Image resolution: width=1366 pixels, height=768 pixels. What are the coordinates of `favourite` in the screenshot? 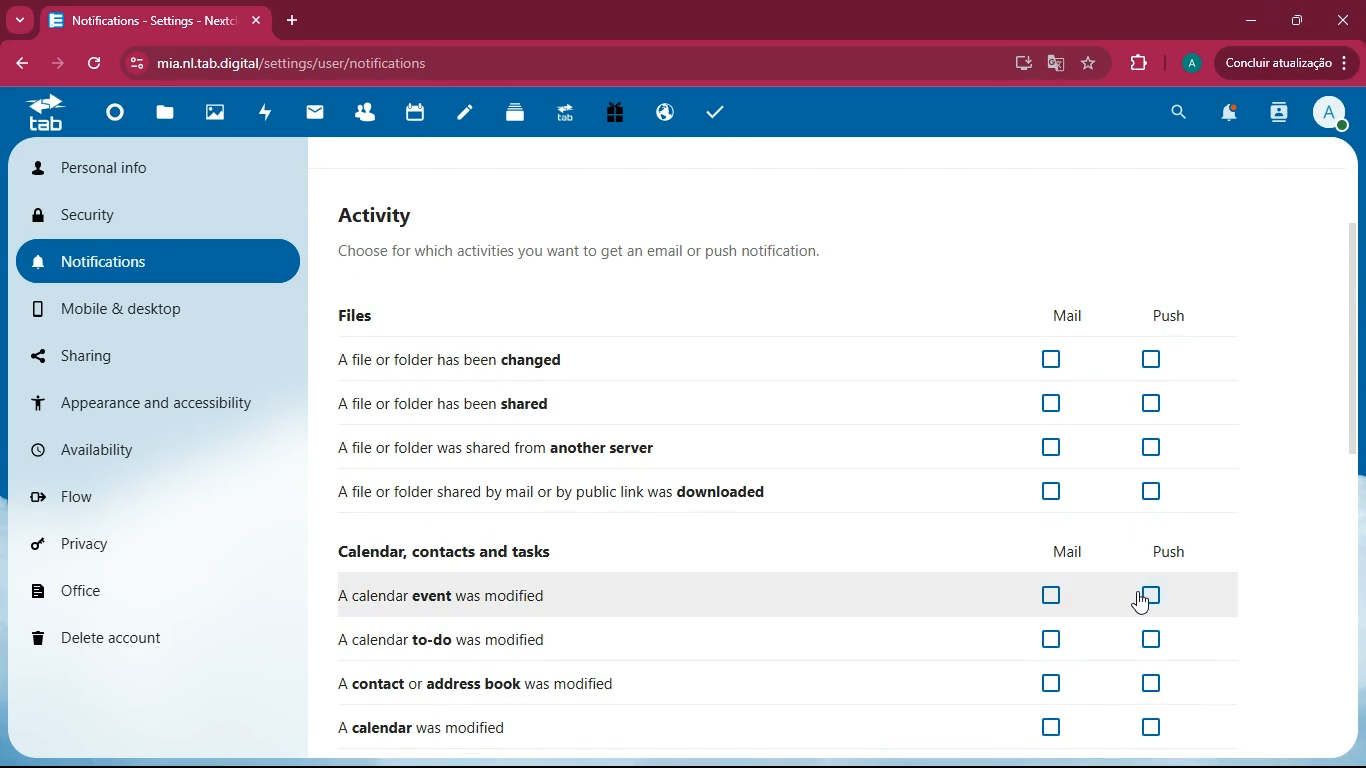 It's located at (1090, 63).